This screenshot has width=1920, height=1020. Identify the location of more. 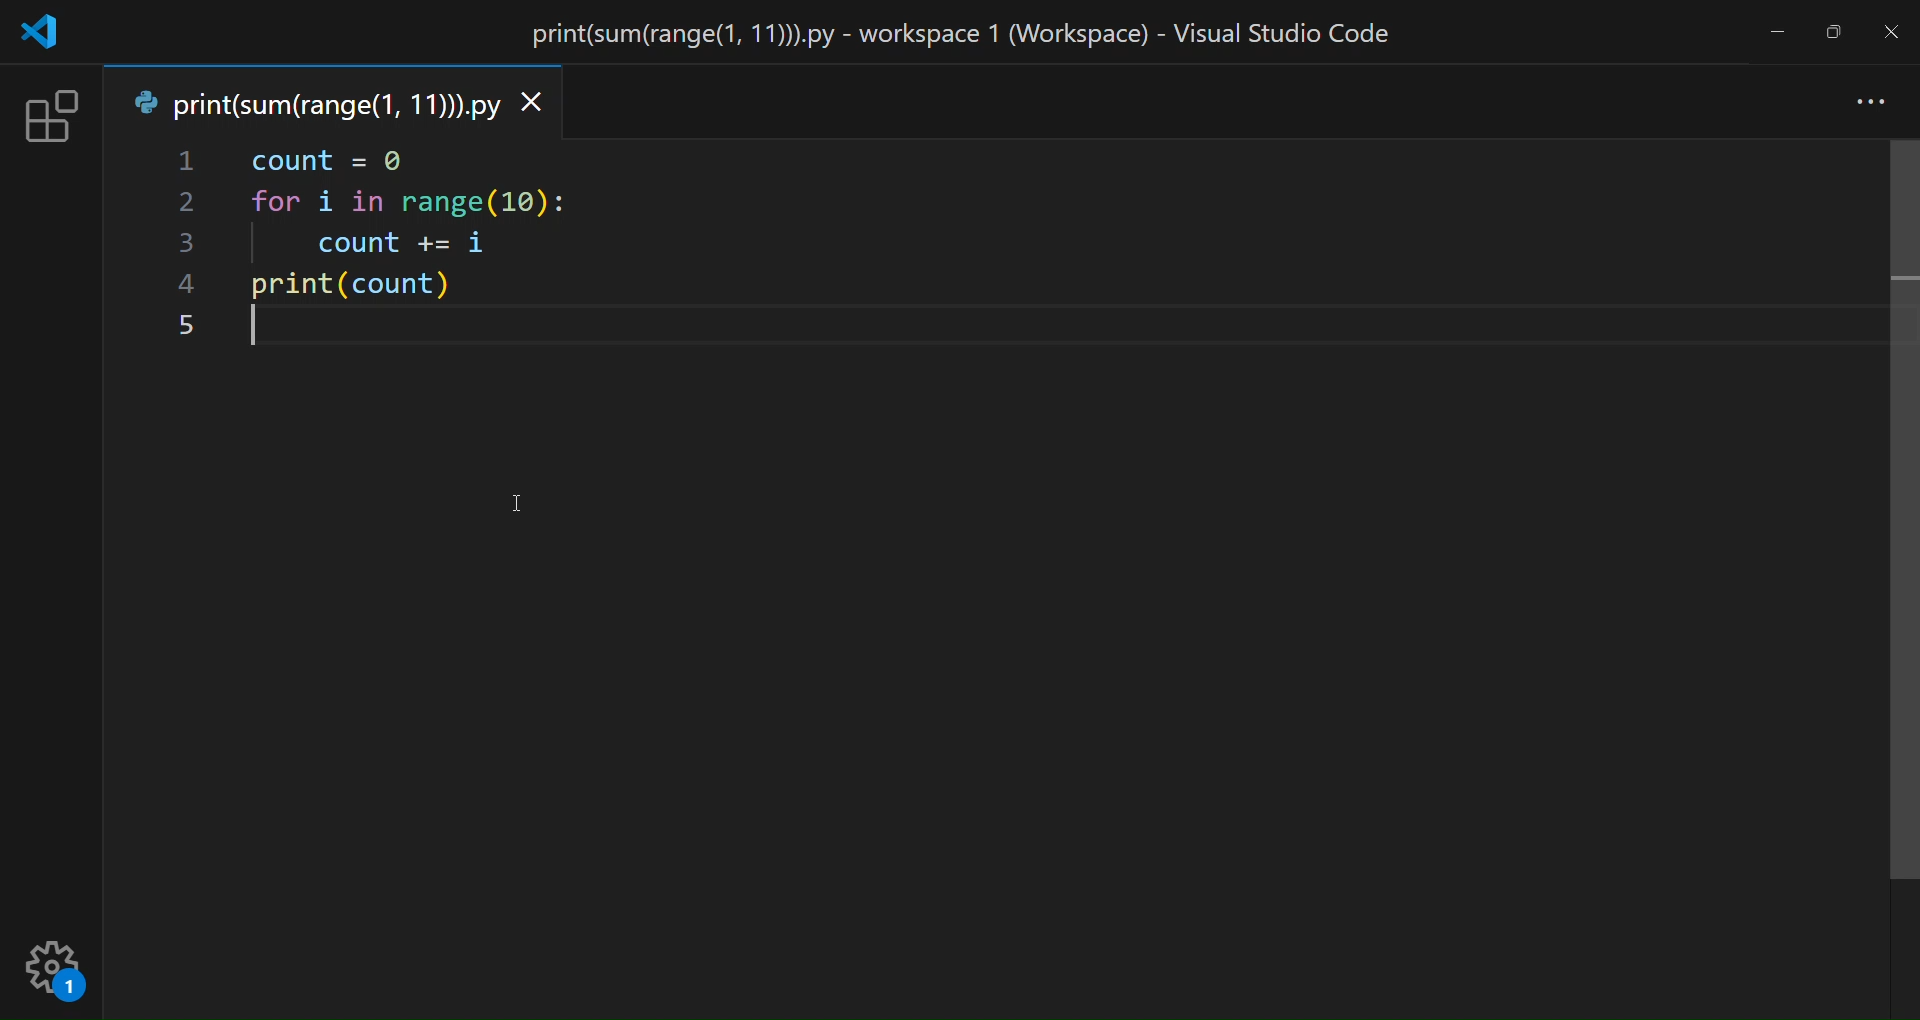
(1873, 104).